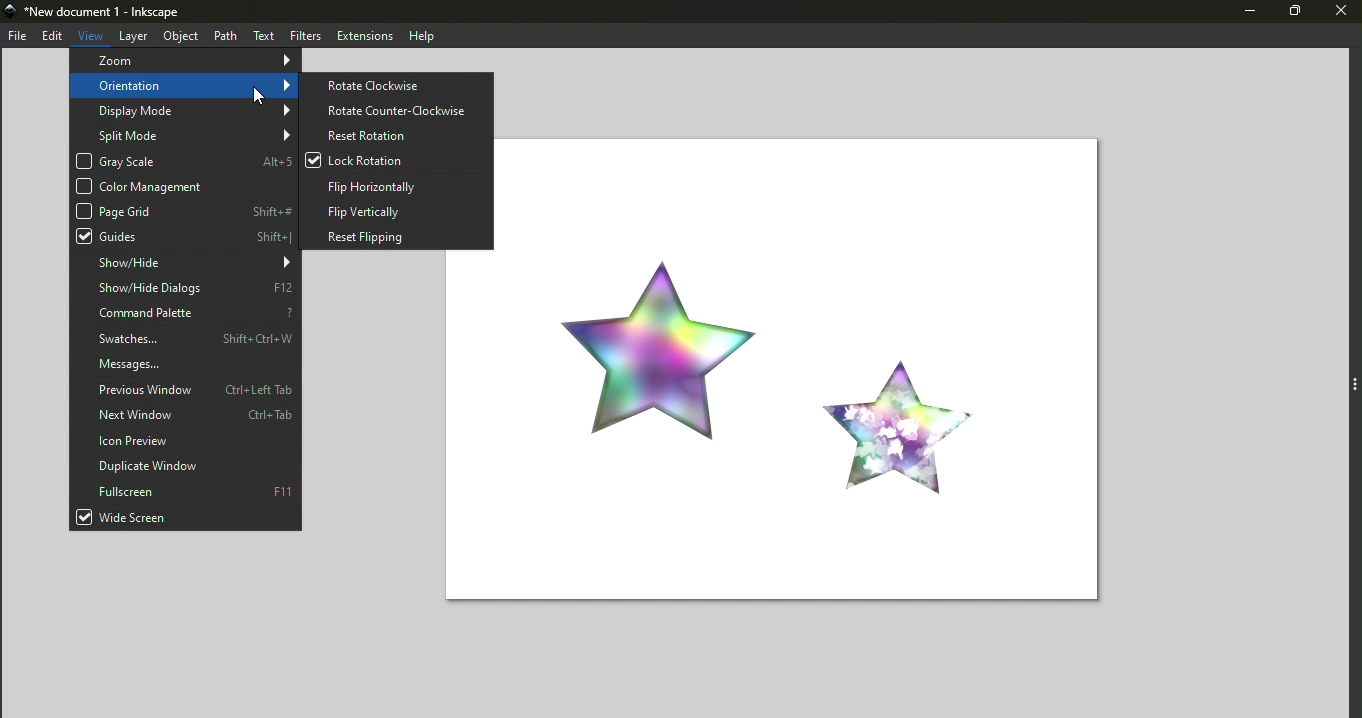 Image resolution: width=1362 pixels, height=718 pixels. What do you see at coordinates (397, 184) in the screenshot?
I see `Flip horizontal` at bounding box center [397, 184].